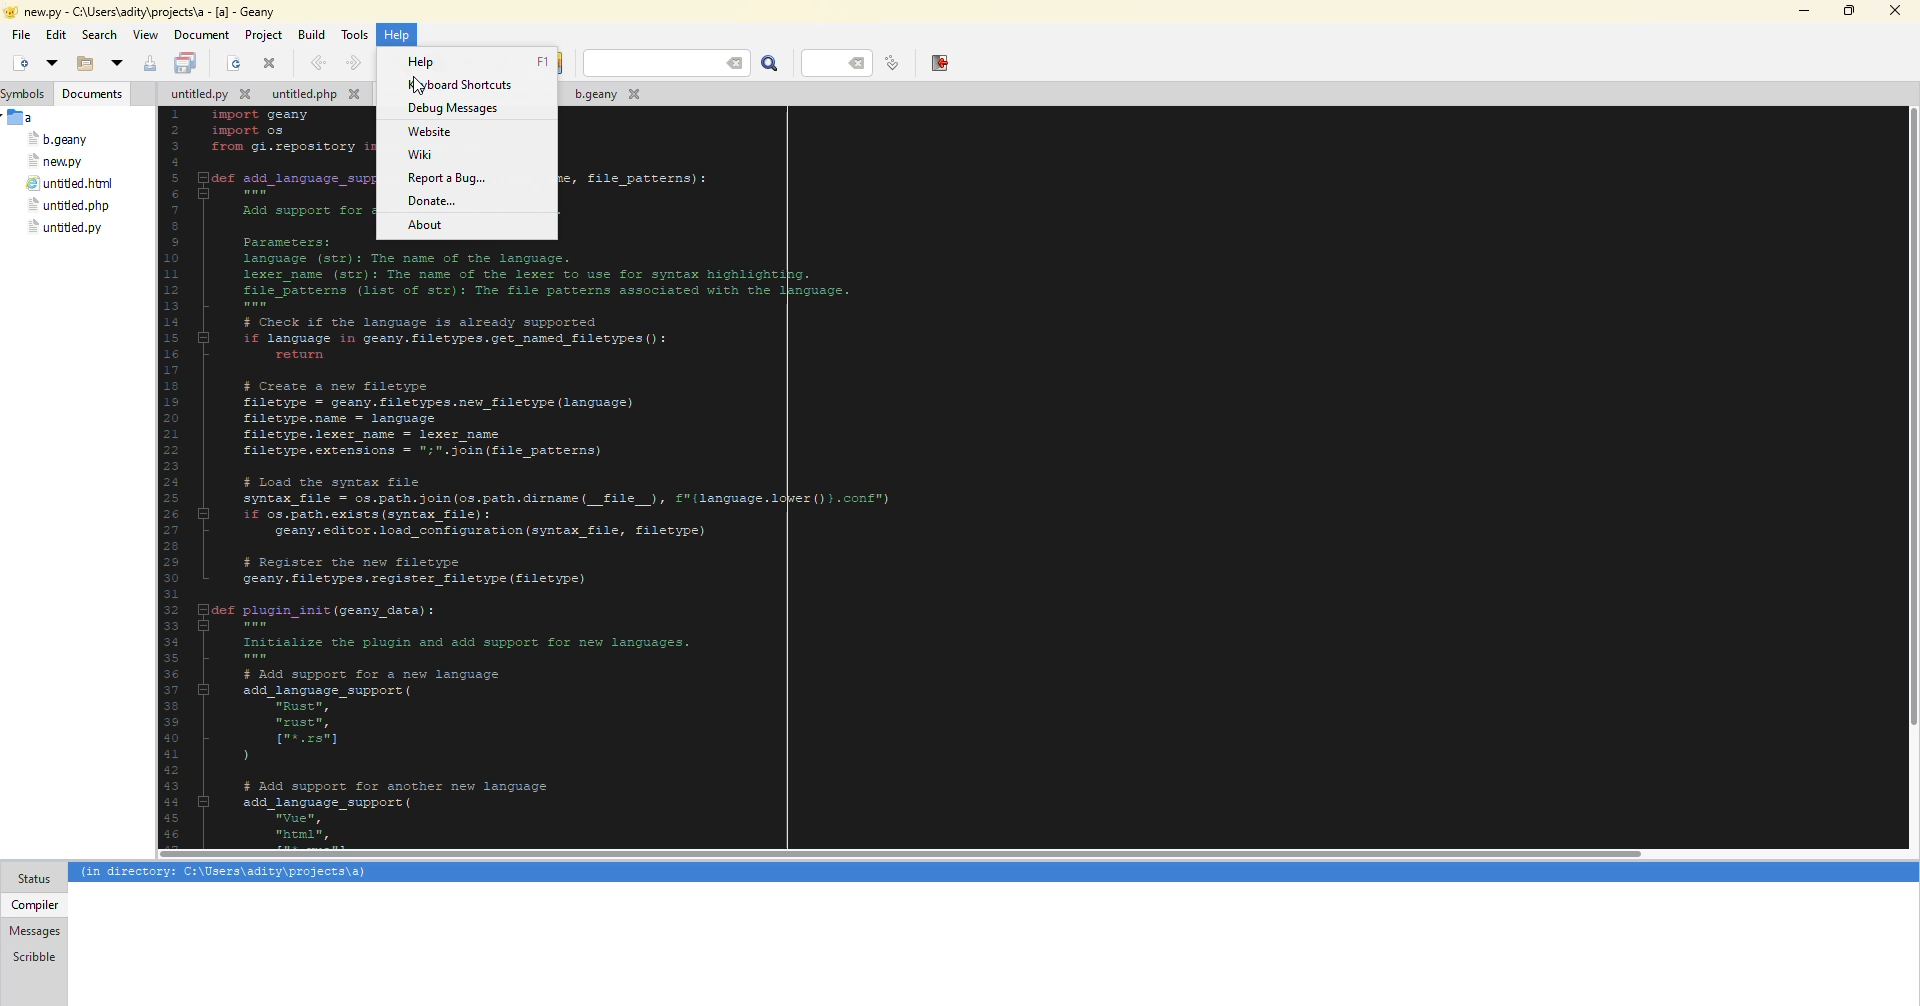 The height and width of the screenshot is (1006, 1920). Describe the element at coordinates (425, 61) in the screenshot. I see `help` at that location.